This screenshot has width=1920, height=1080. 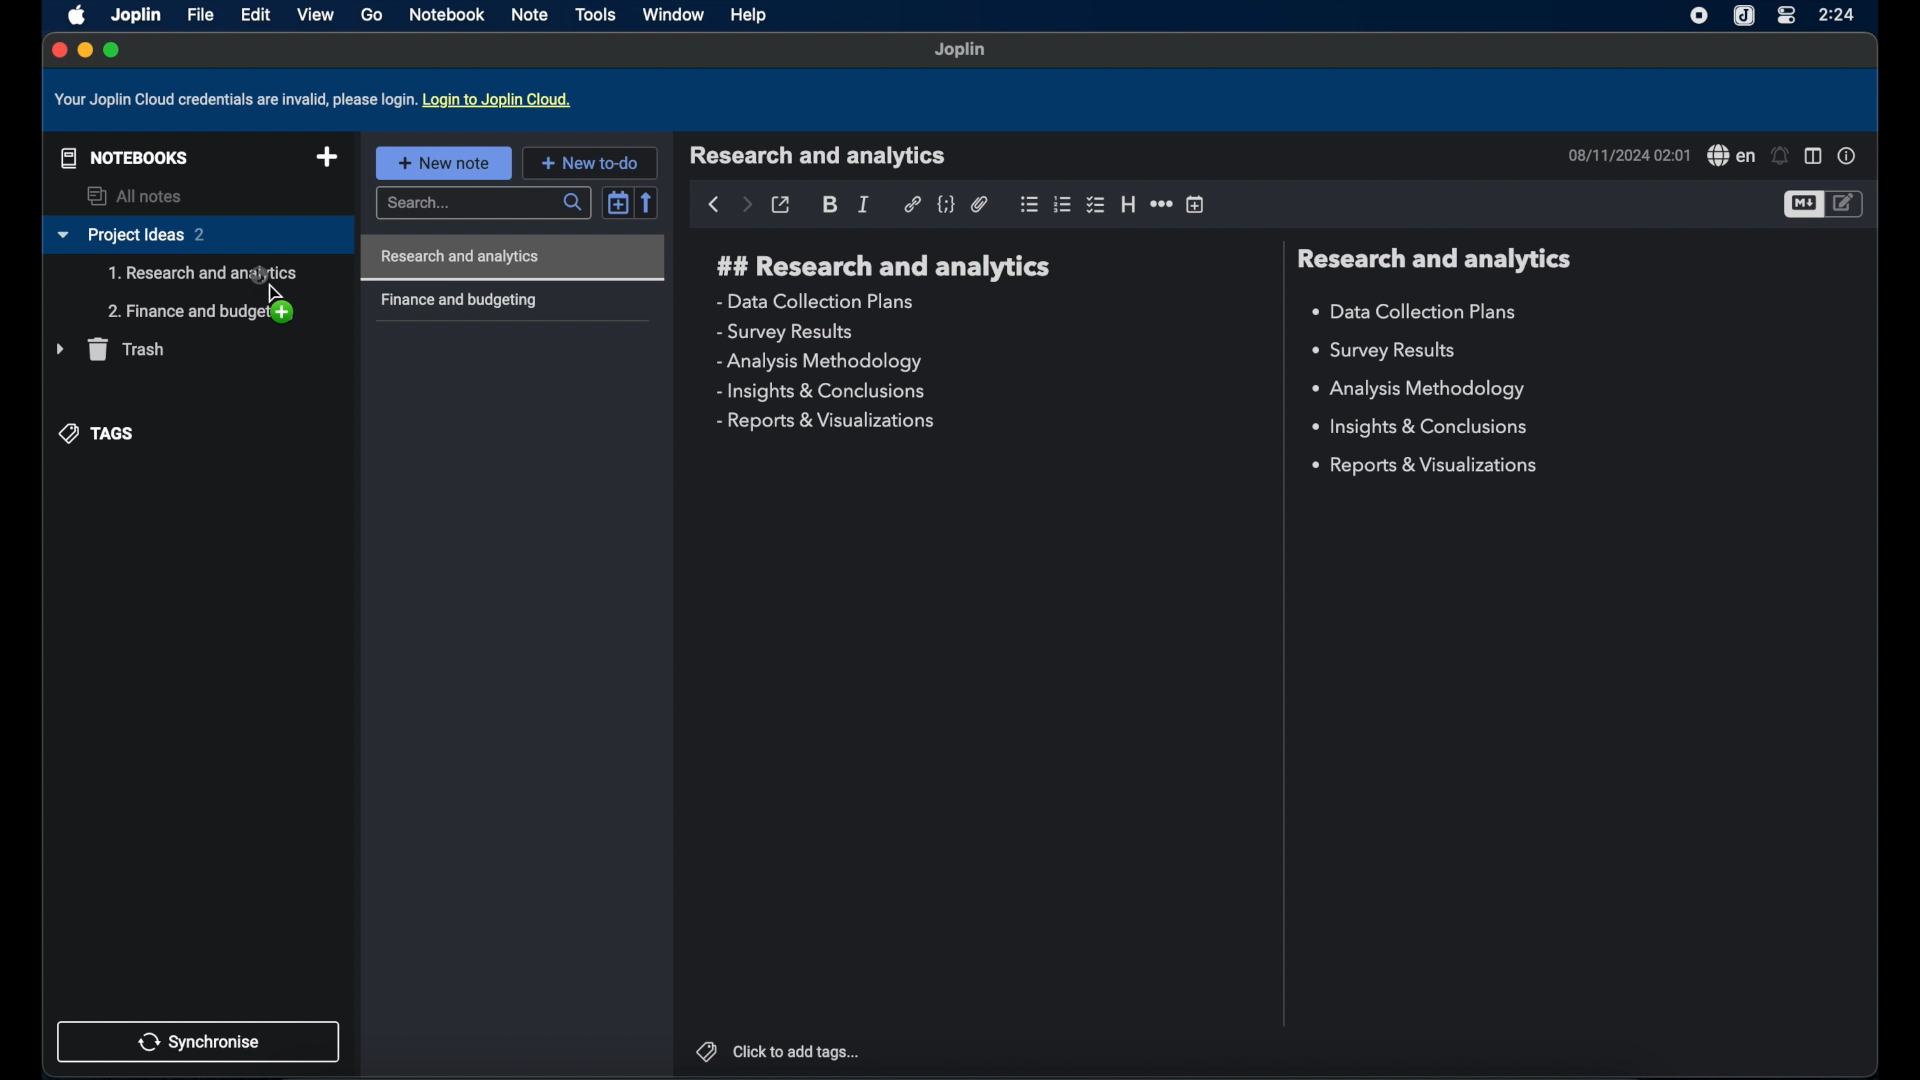 What do you see at coordinates (818, 301) in the screenshot?
I see `data collection plans` at bounding box center [818, 301].